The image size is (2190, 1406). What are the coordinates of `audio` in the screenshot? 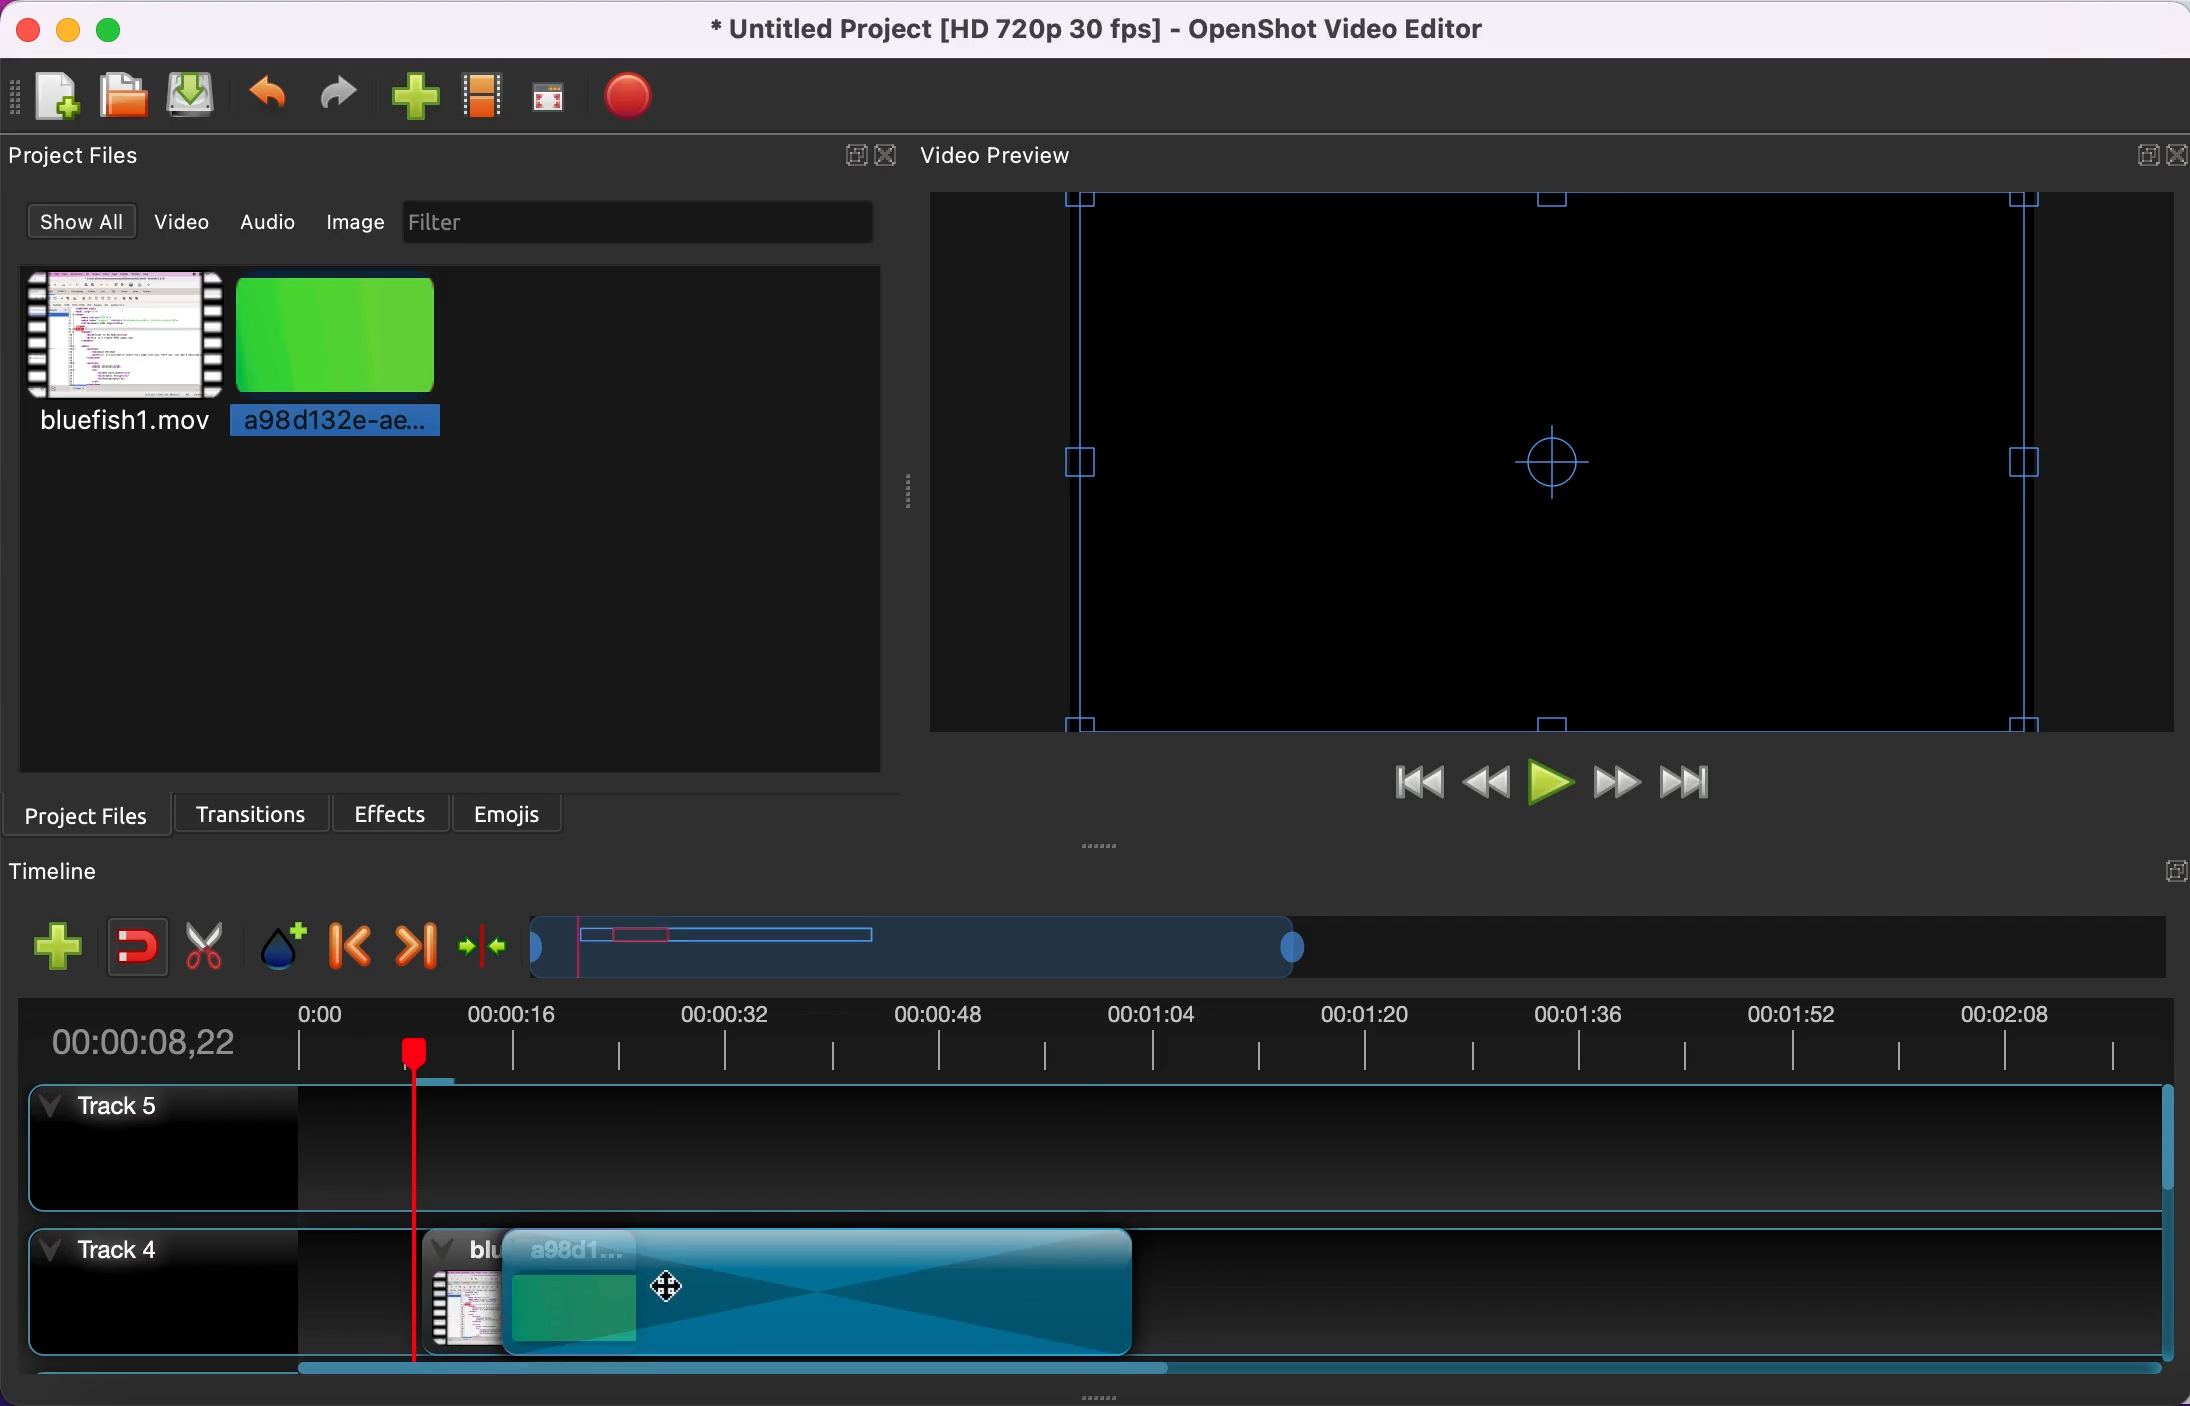 It's located at (267, 223).